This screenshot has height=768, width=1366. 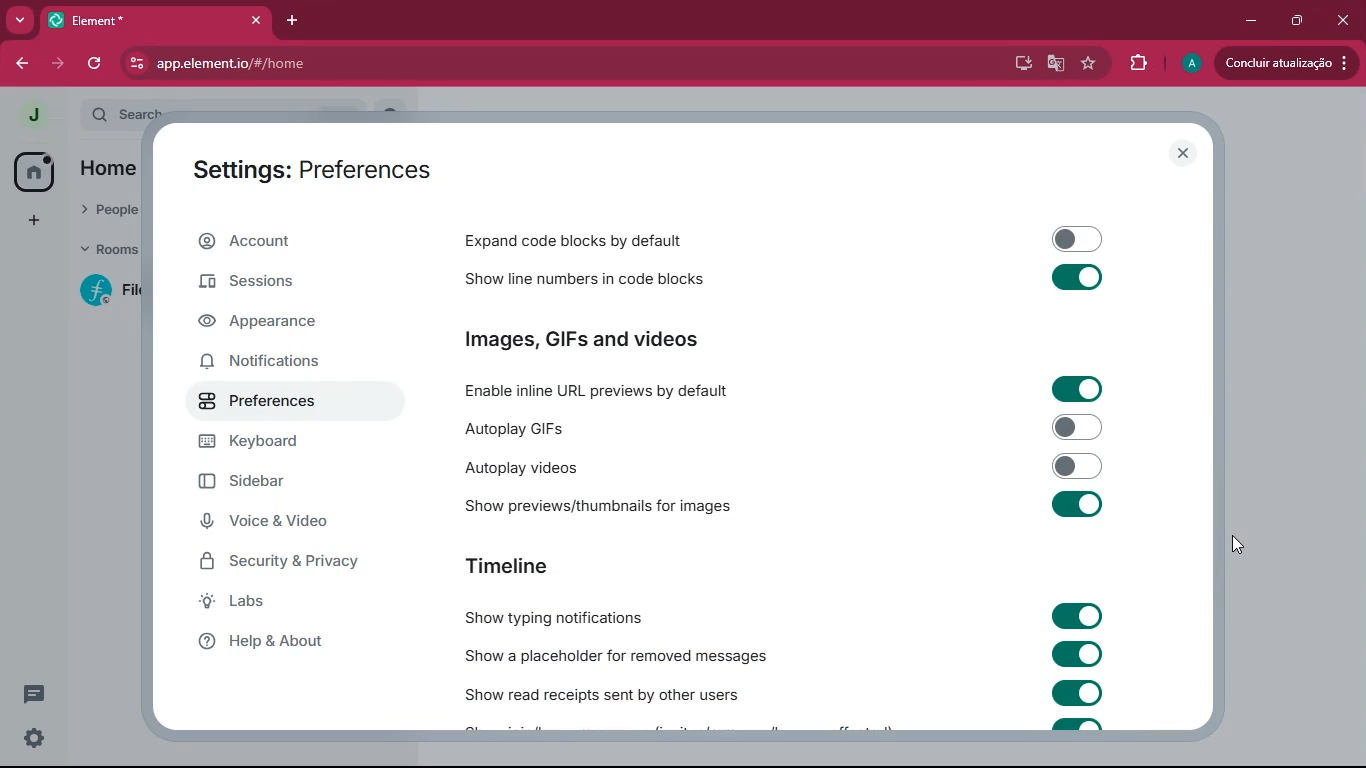 What do you see at coordinates (277, 443) in the screenshot?
I see `keyboard` at bounding box center [277, 443].